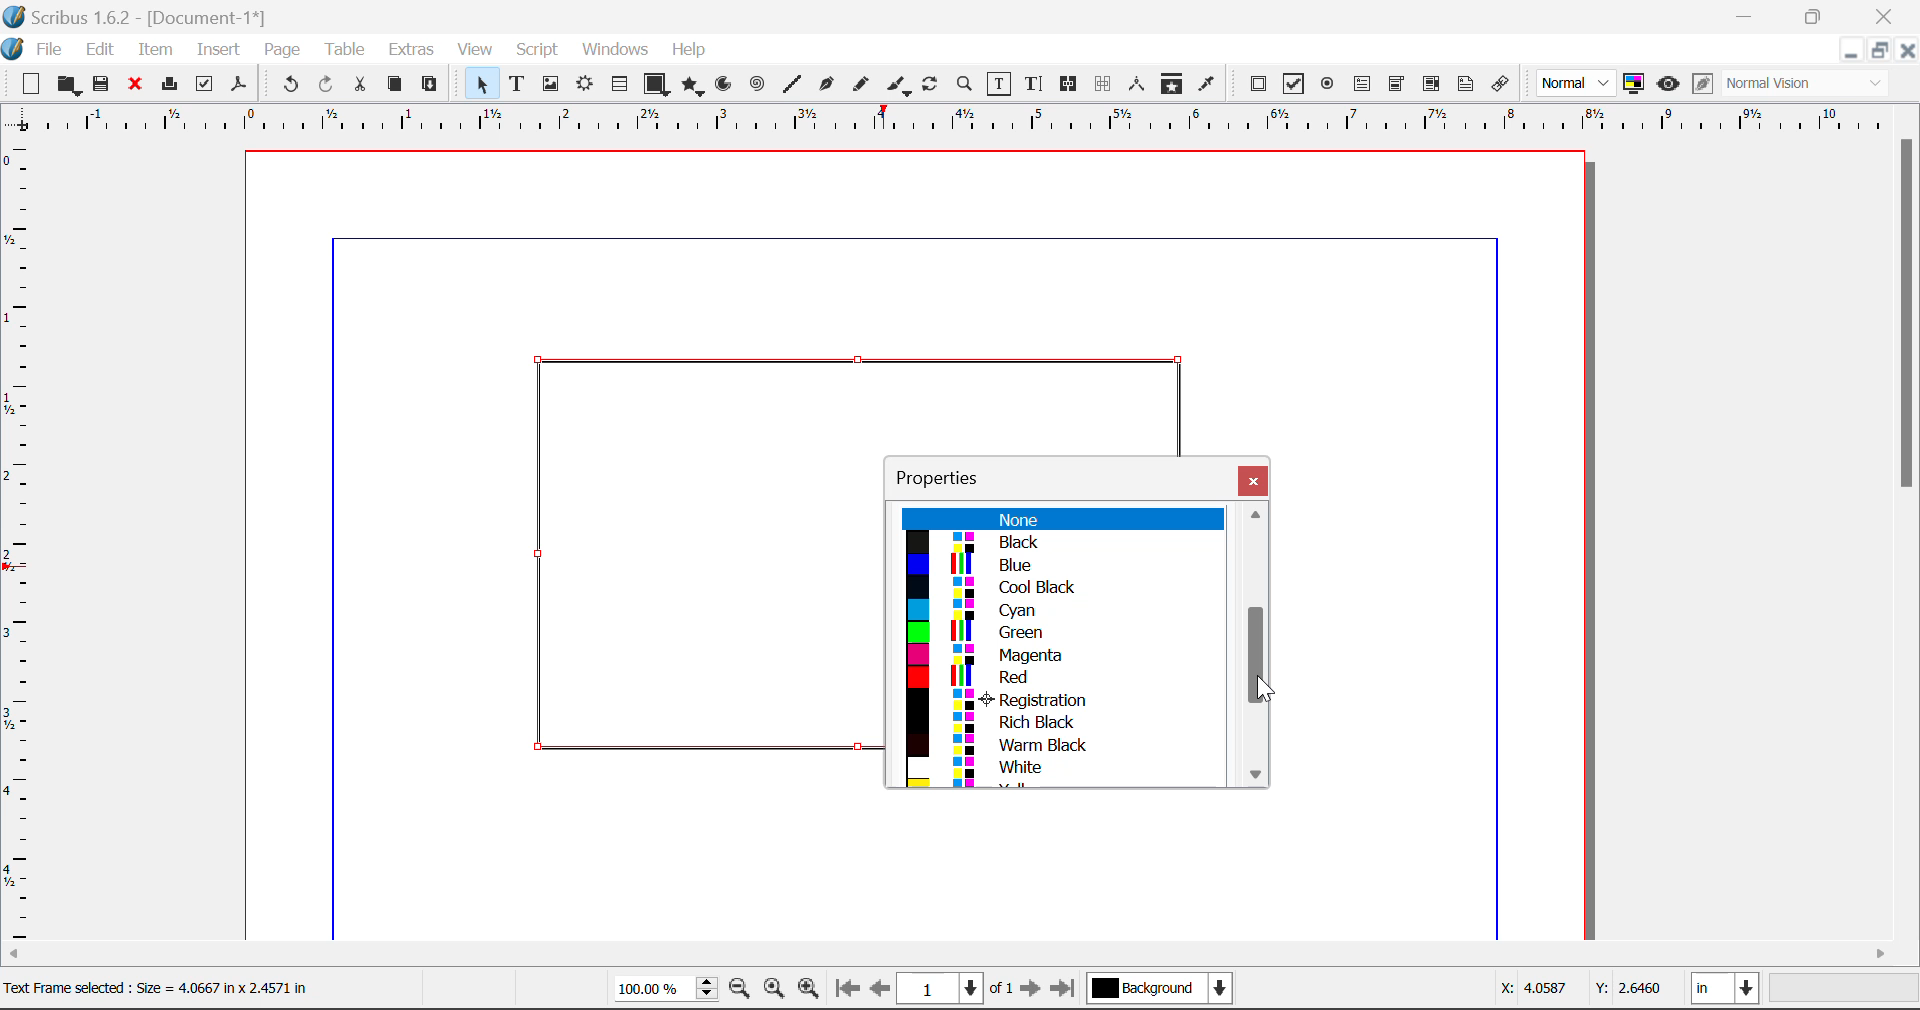 The image size is (1920, 1010). What do you see at coordinates (1748, 16) in the screenshot?
I see `Restore Down` at bounding box center [1748, 16].